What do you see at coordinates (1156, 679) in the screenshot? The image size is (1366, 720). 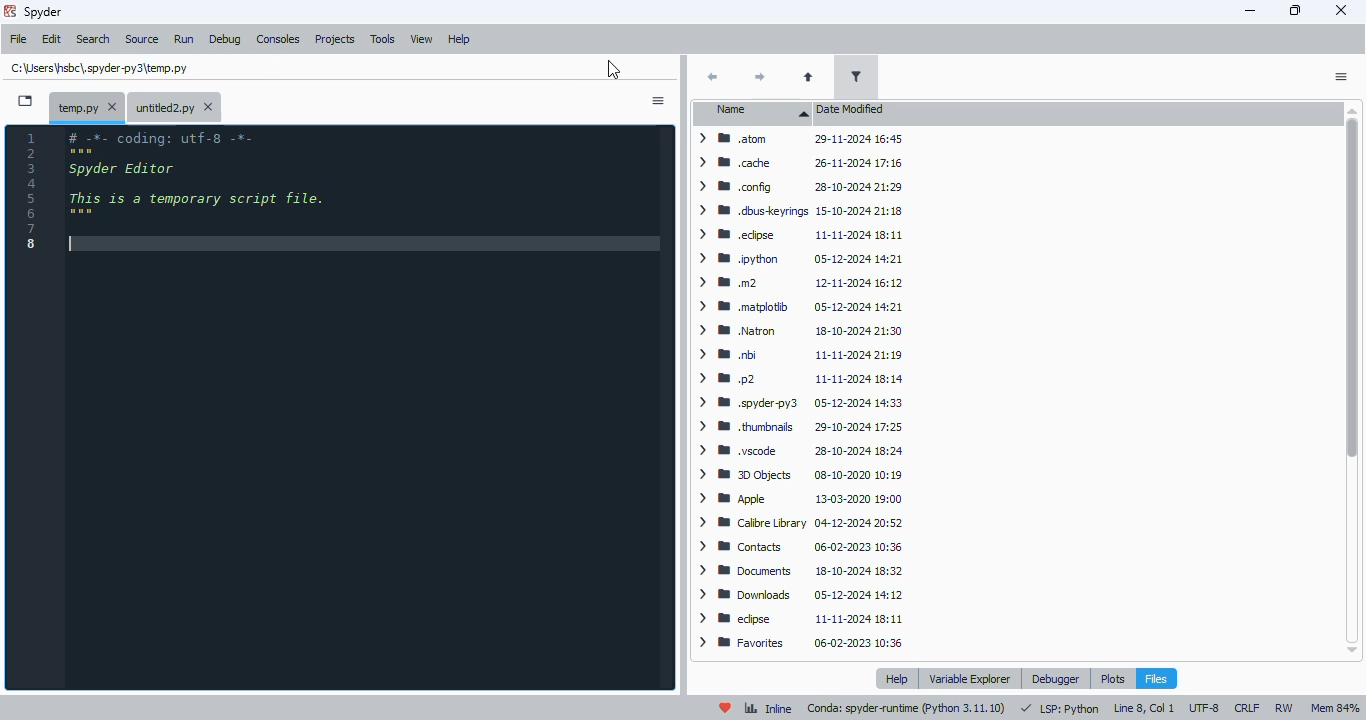 I see `files` at bounding box center [1156, 679].